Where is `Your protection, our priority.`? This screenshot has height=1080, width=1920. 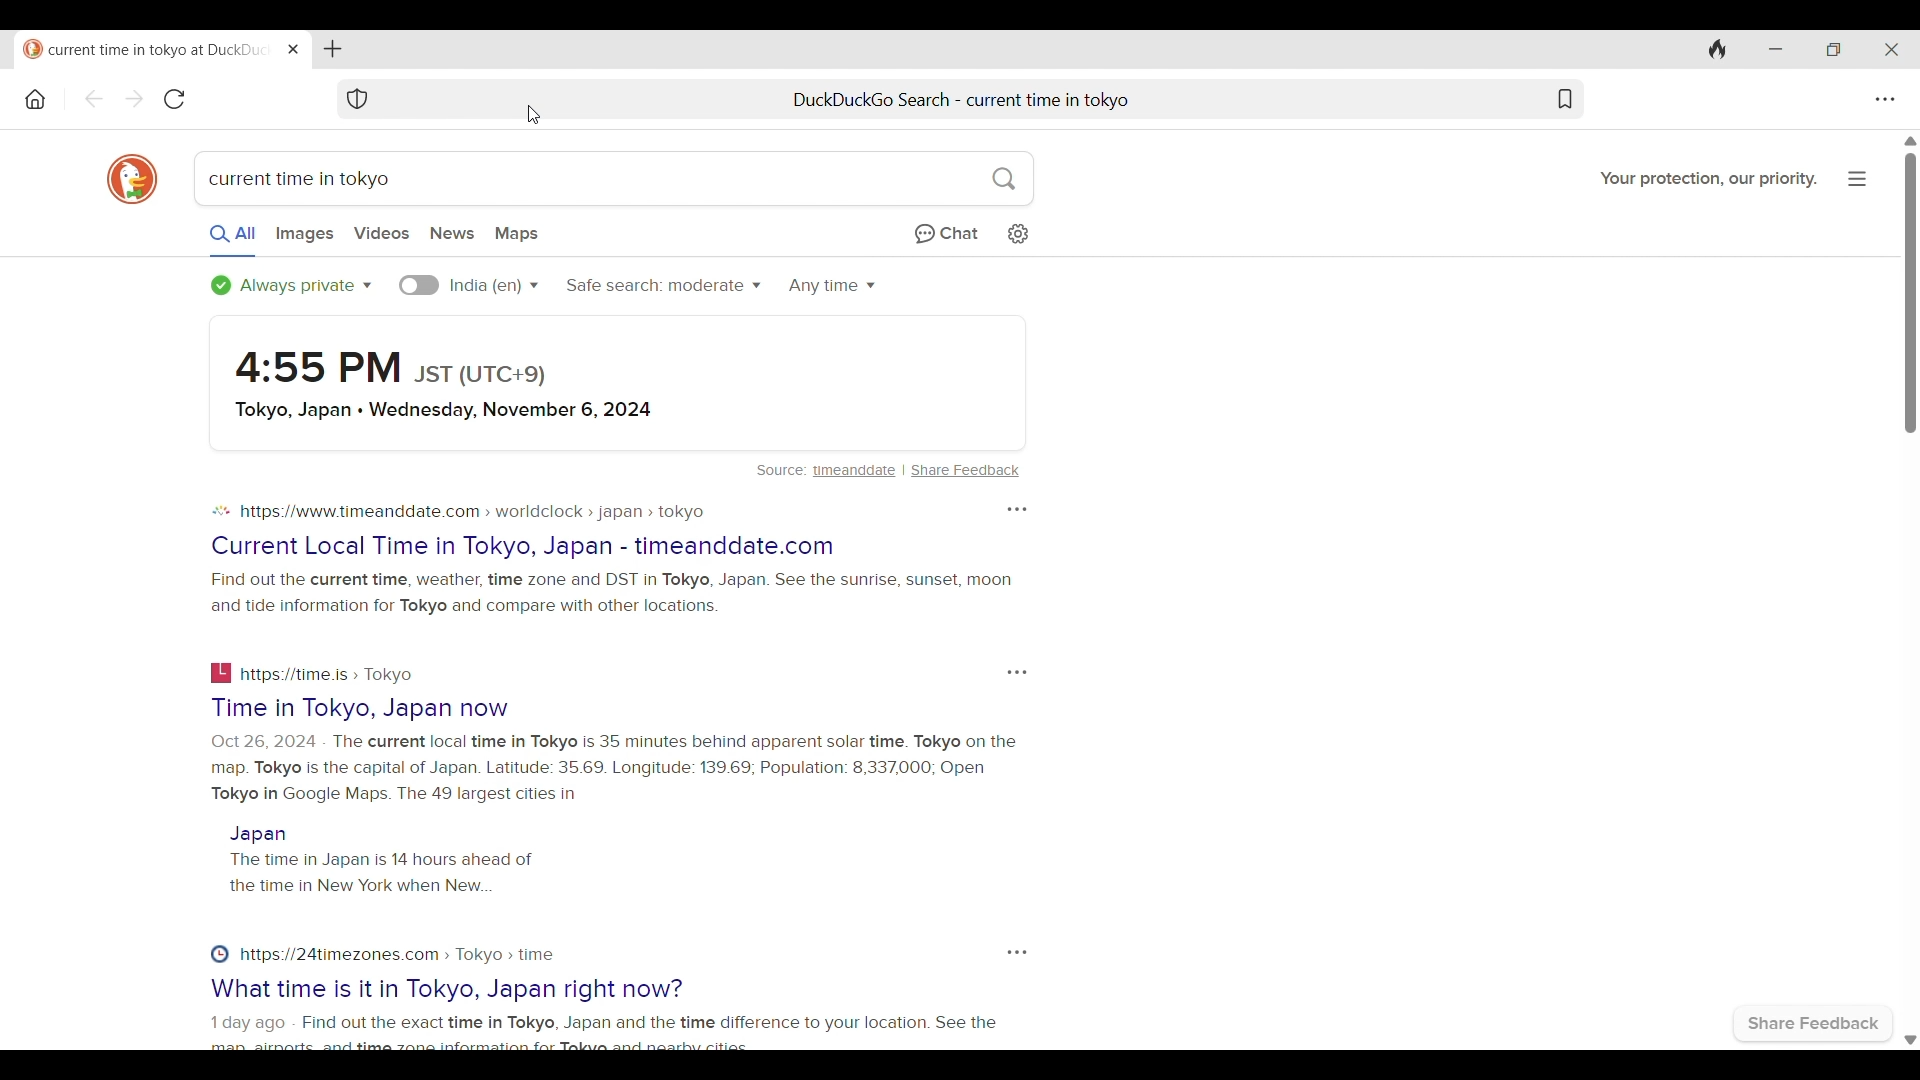
Your protection, our priority. is located at coordinates (1708, 180).